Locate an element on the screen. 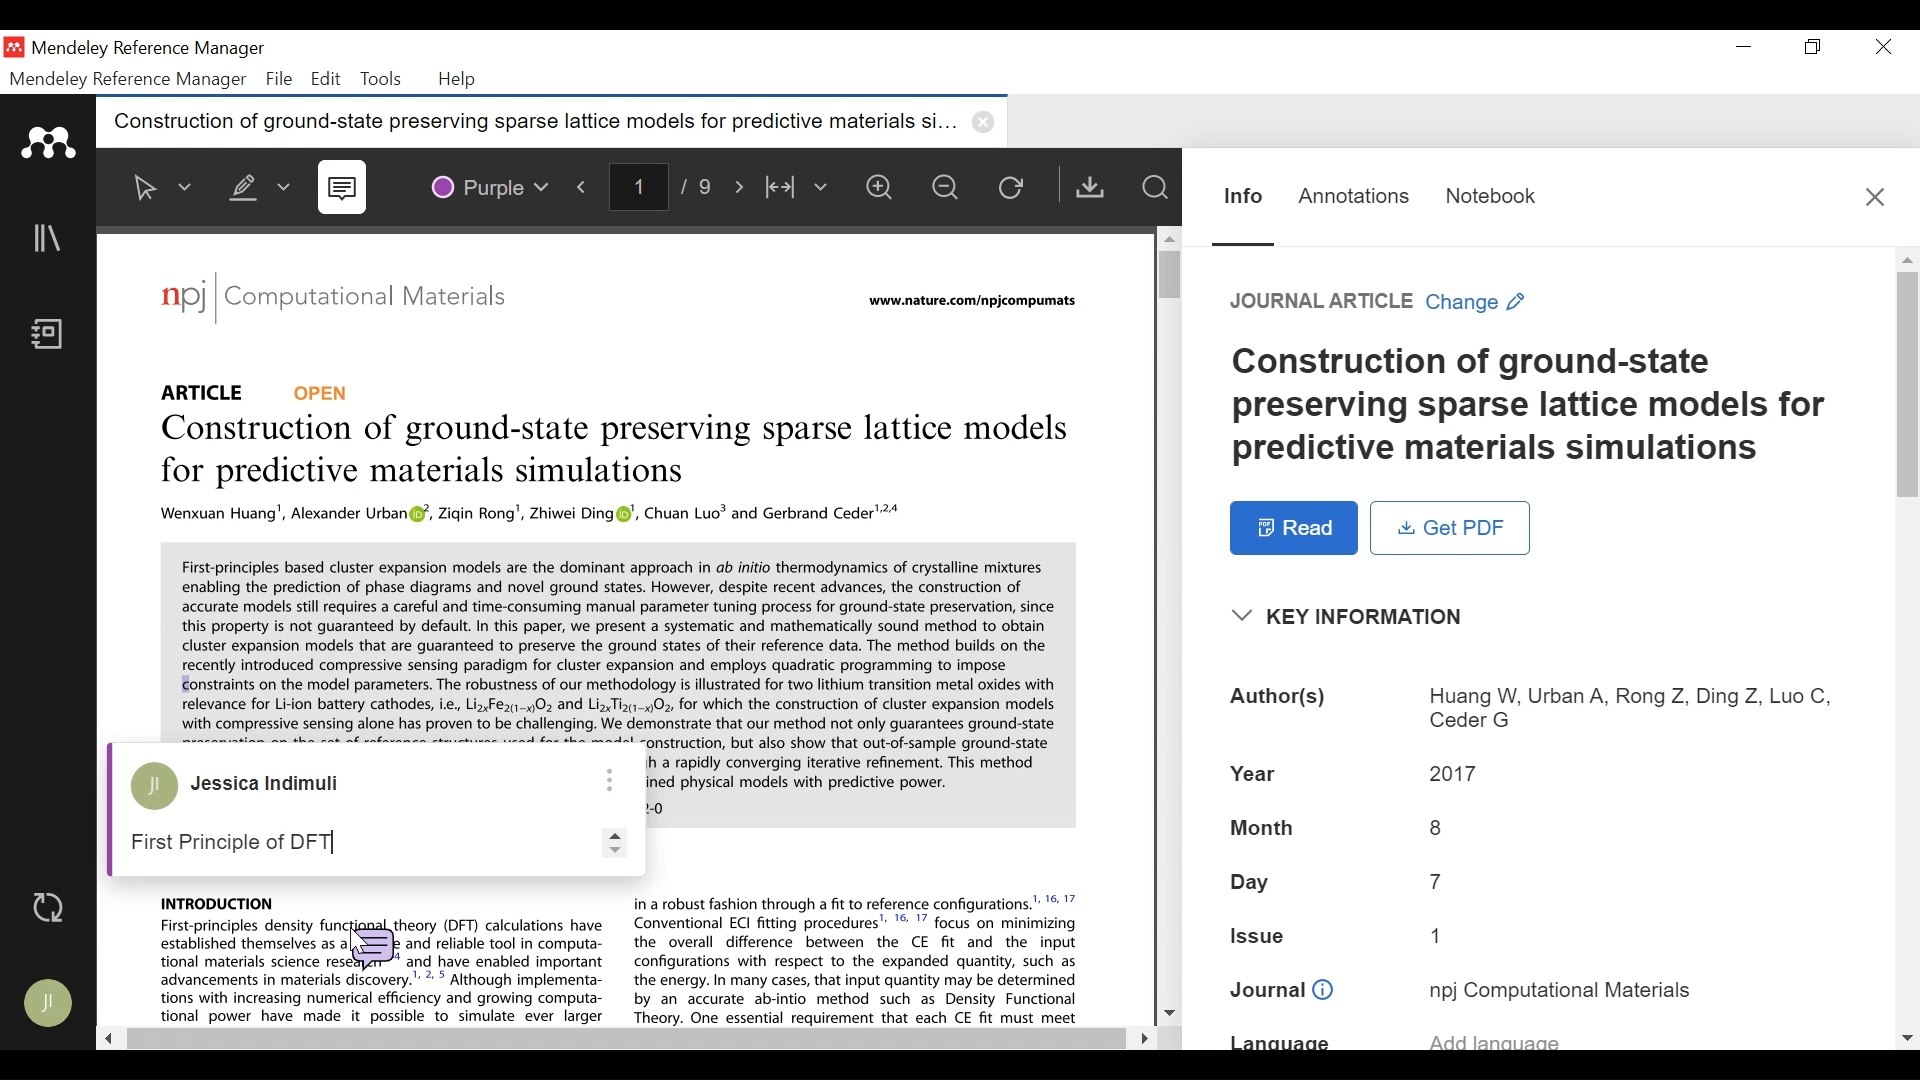 This screenshot has width=1920, height=1080. Zoom in is located at coordinates (883, 189).